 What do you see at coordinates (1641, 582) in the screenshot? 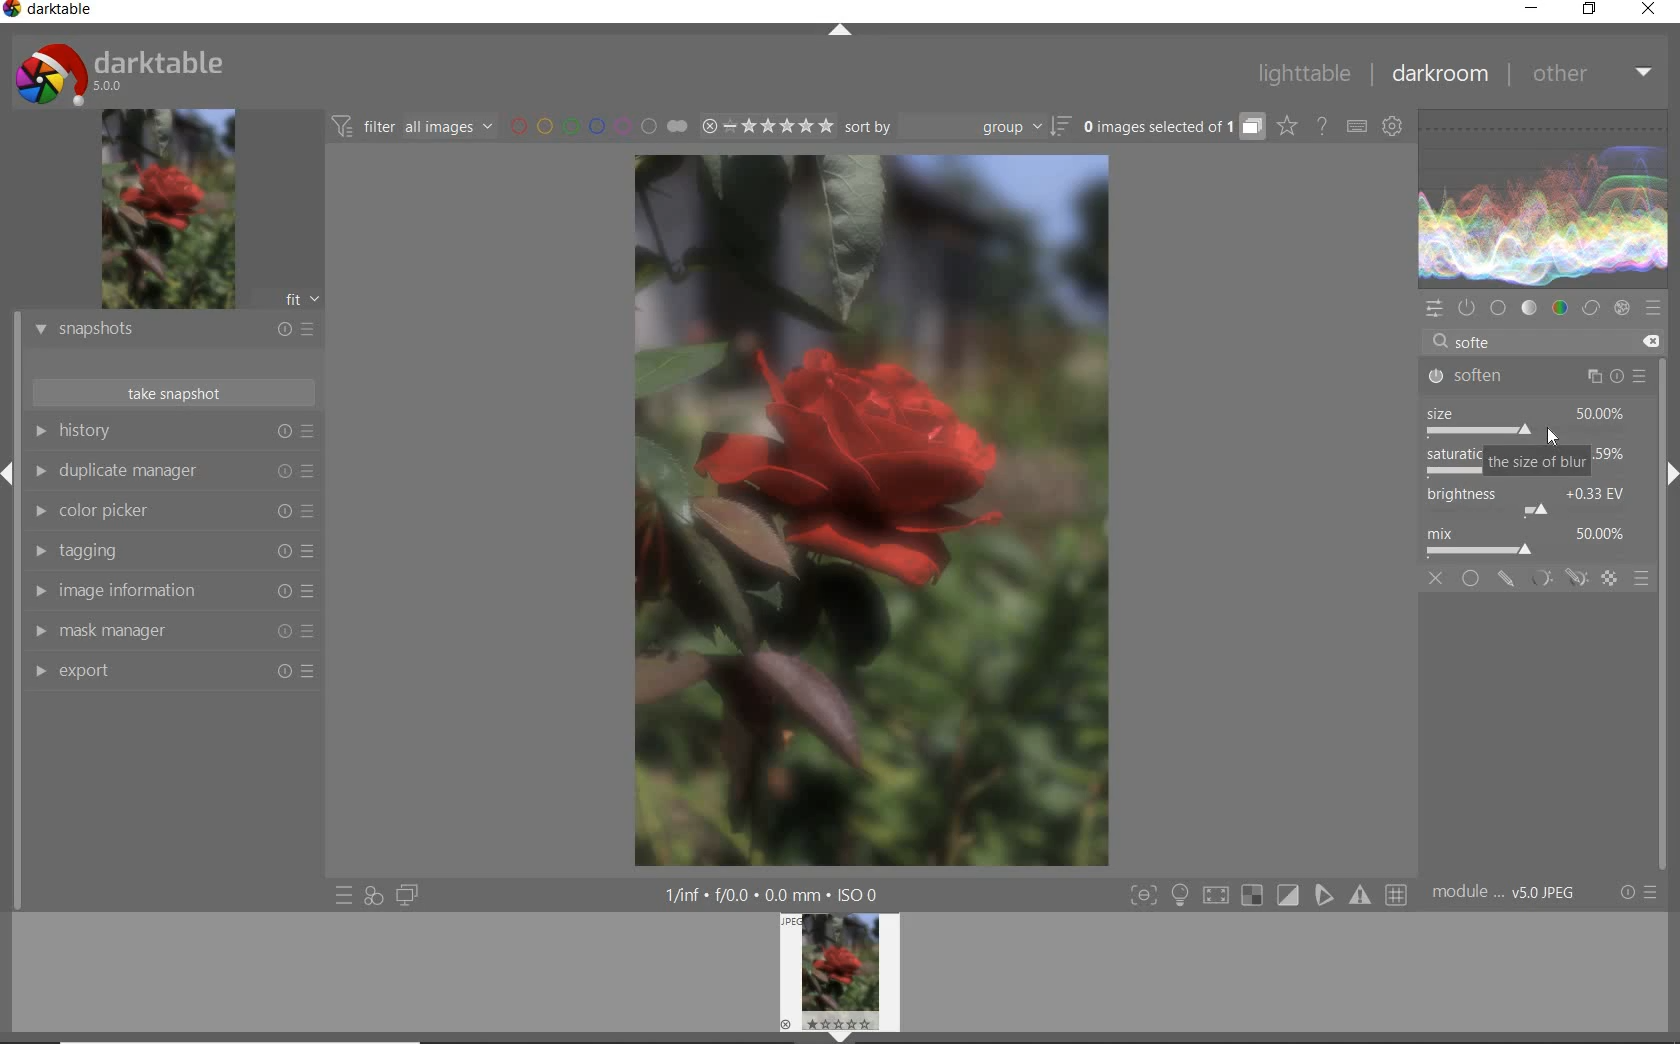
I see `blending options` at bounding box center [1641, 582].